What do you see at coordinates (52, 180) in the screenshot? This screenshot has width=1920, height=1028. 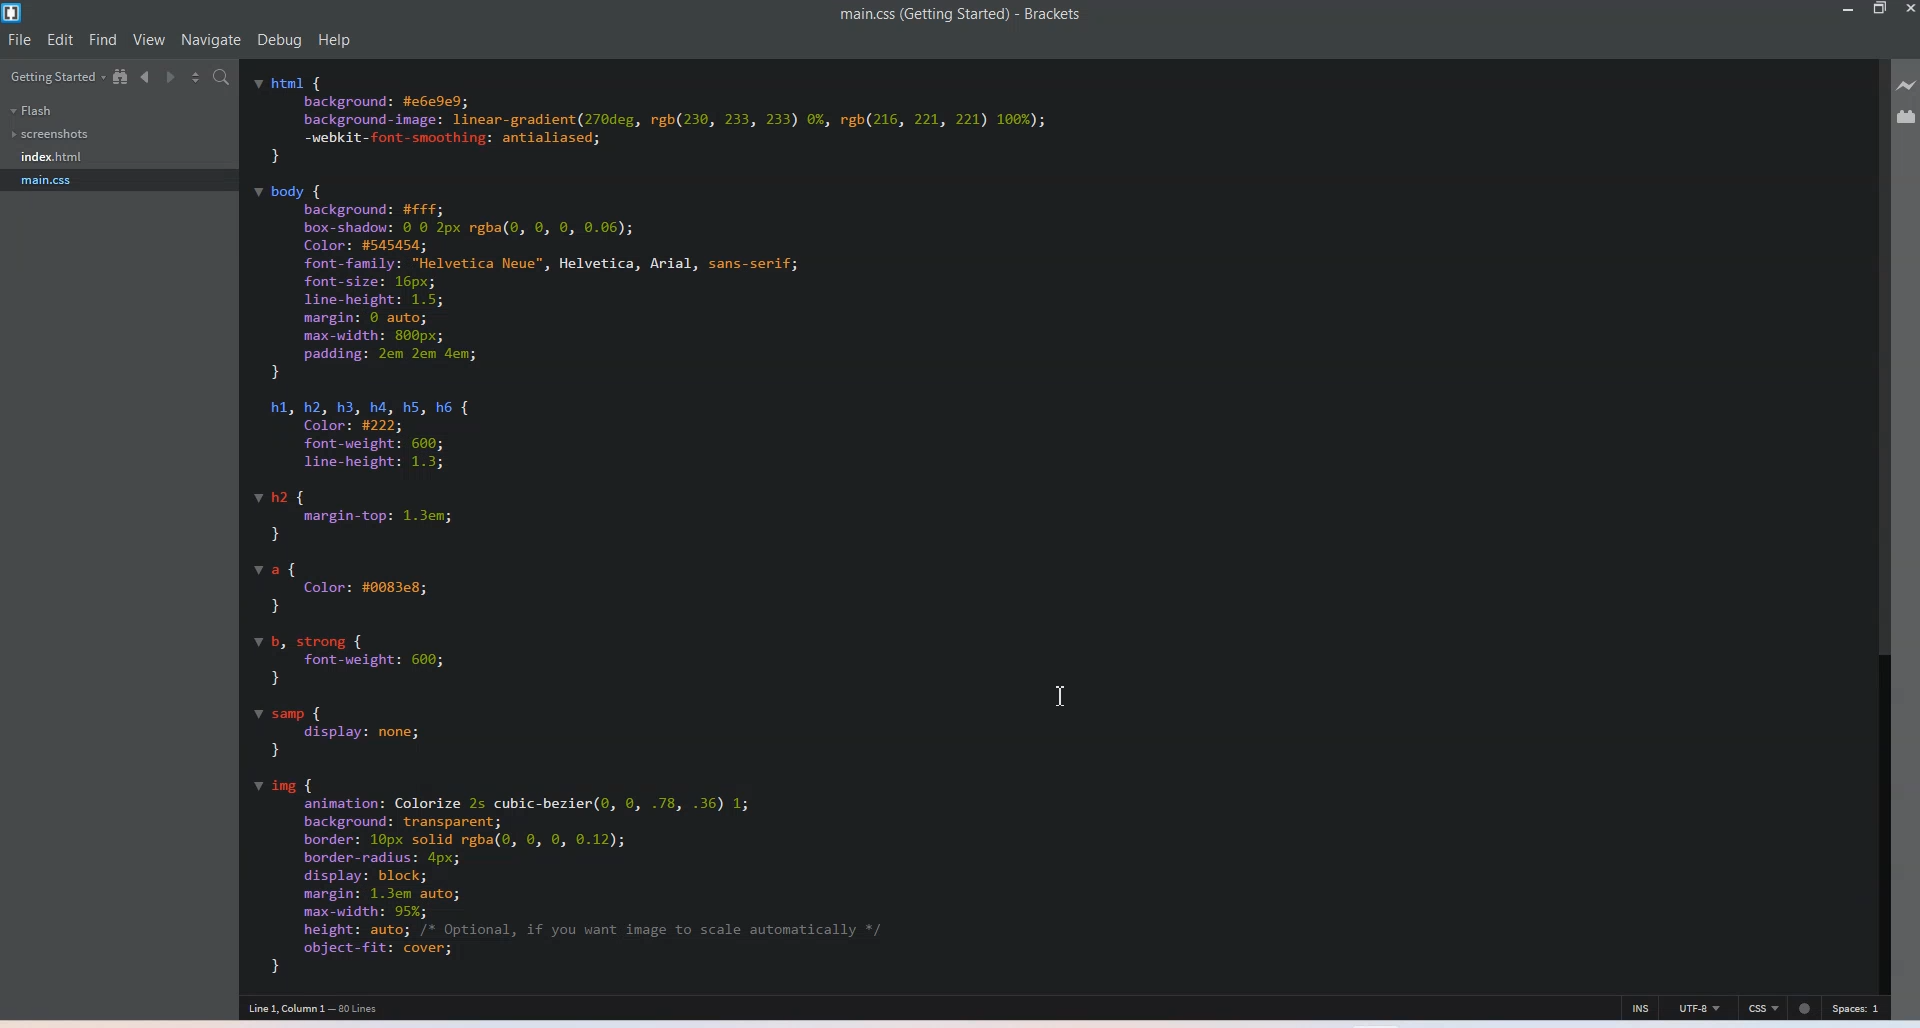 I see `main.css` at bounding box center [52, 180].